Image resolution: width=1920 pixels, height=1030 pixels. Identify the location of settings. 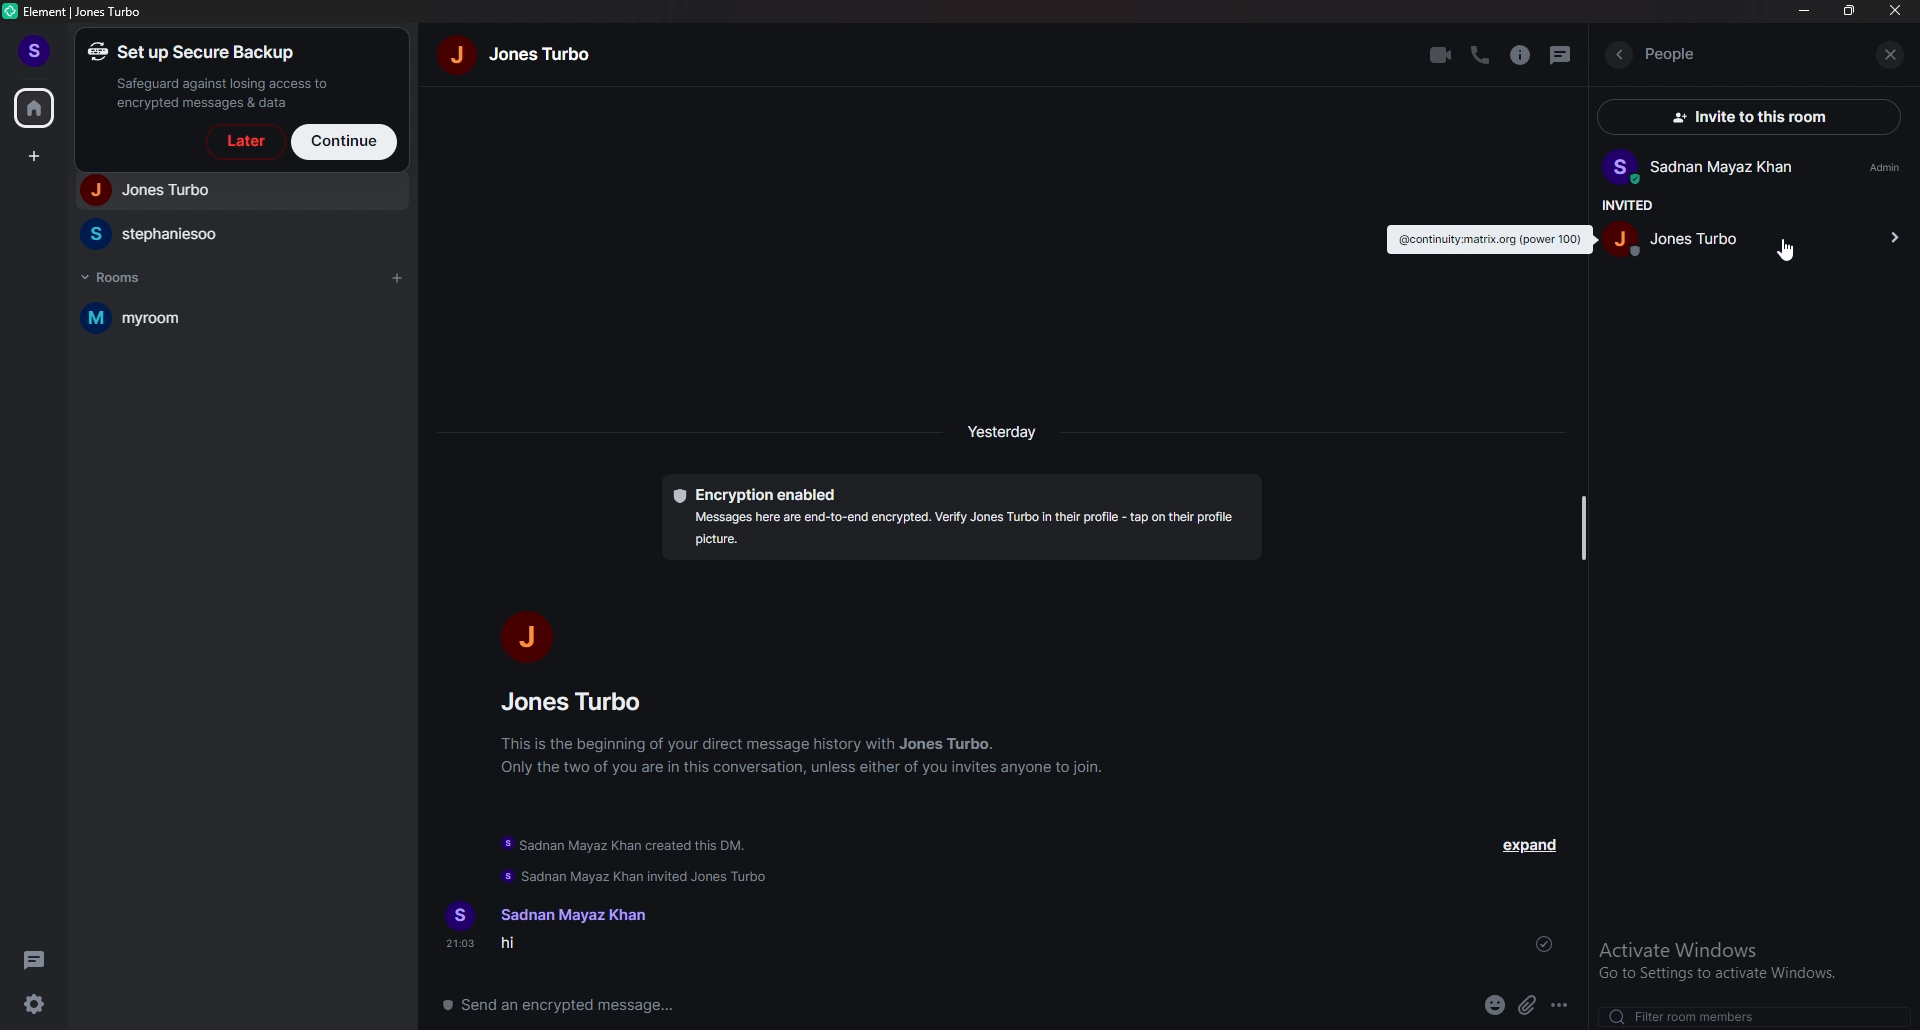
(37, 1005).